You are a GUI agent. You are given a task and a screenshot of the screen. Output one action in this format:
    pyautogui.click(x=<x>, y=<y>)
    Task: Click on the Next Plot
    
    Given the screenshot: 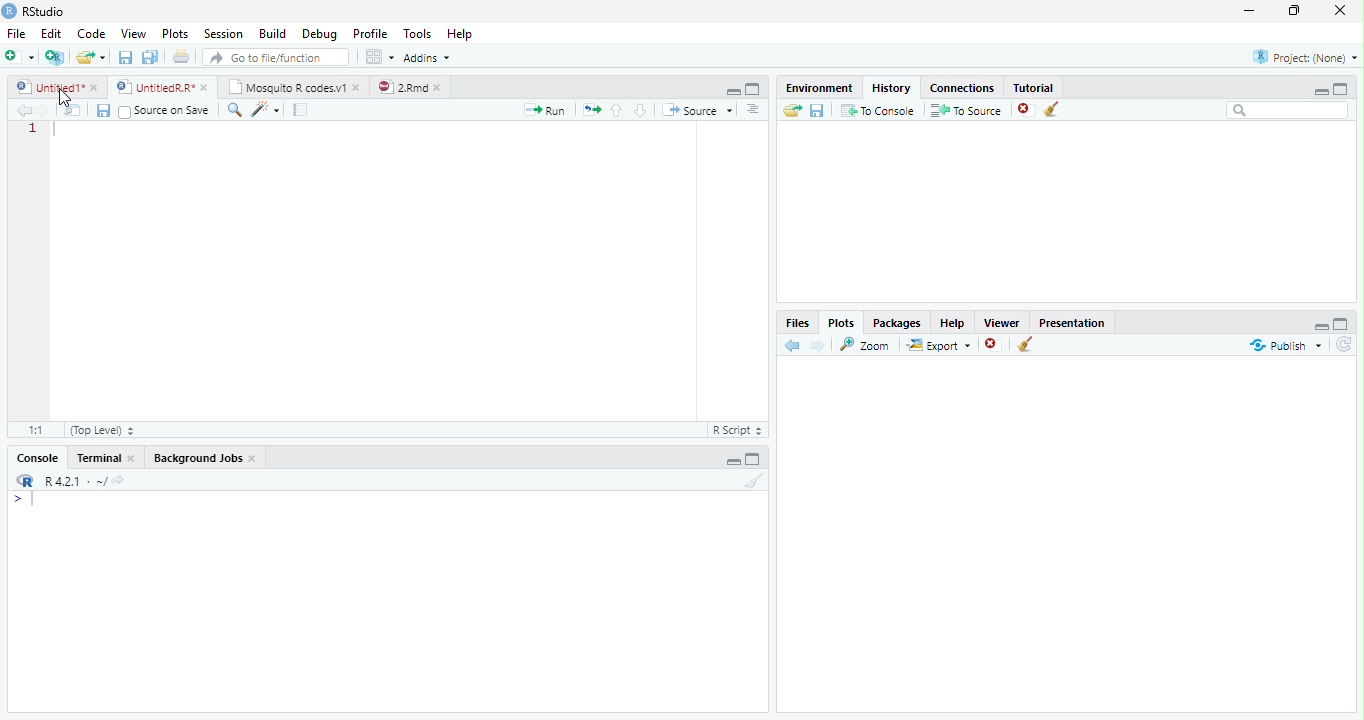 What is the action you would take?
    pyautogui.click(x=818, y=345)
    